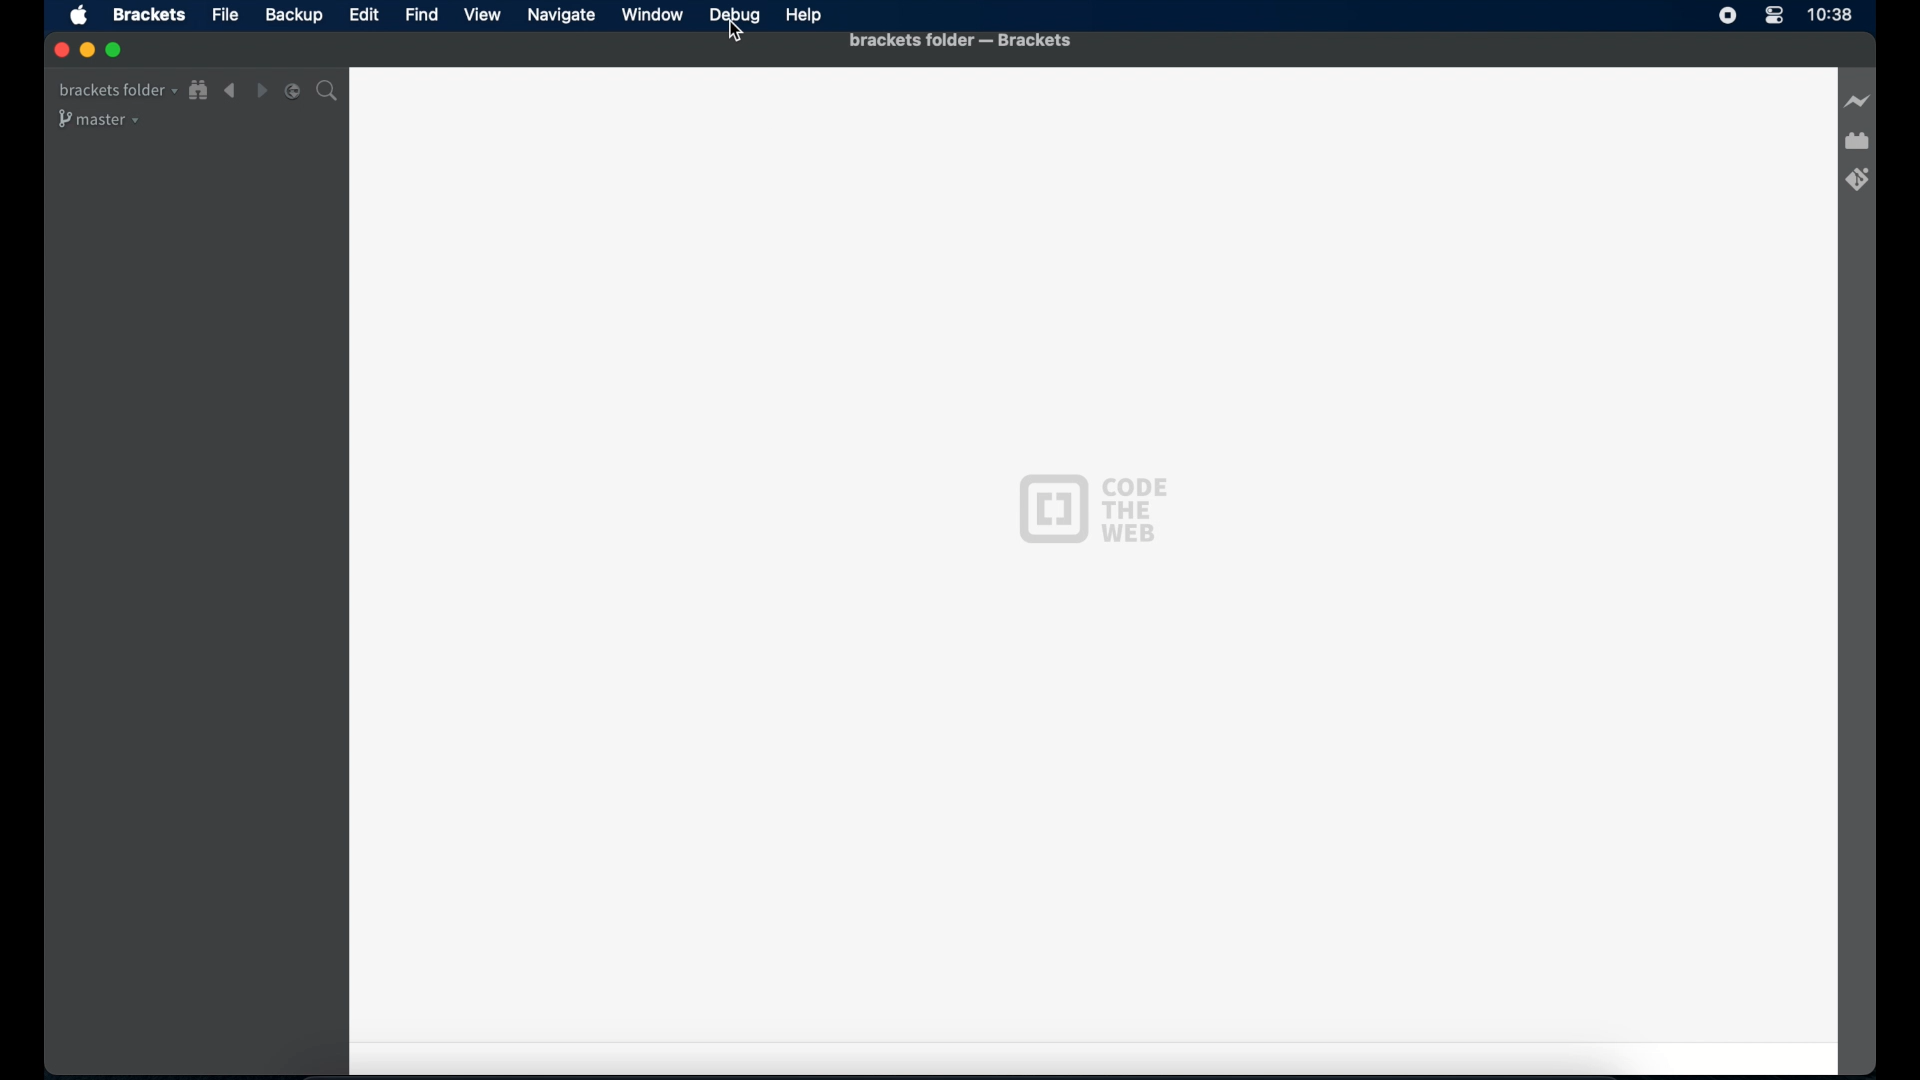  Describe the element at coordinates (80, 16) in the screenshot. I see `apple icon` at that location.